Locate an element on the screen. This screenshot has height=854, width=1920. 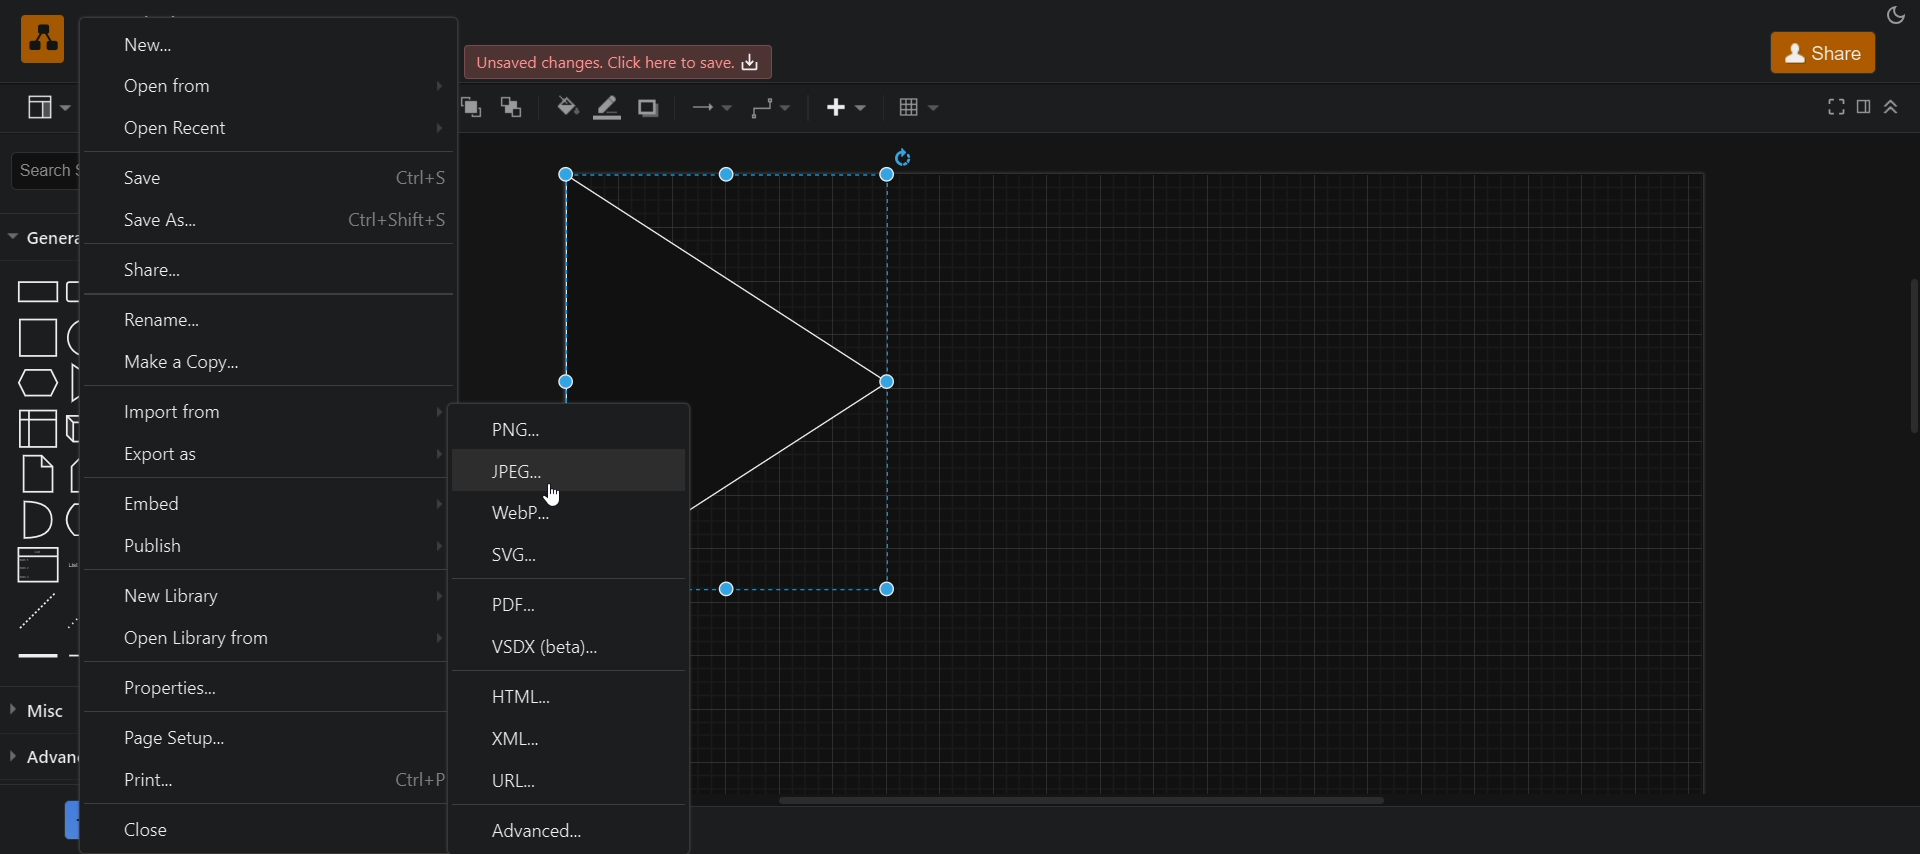
png is located at coordinates (570, 424).